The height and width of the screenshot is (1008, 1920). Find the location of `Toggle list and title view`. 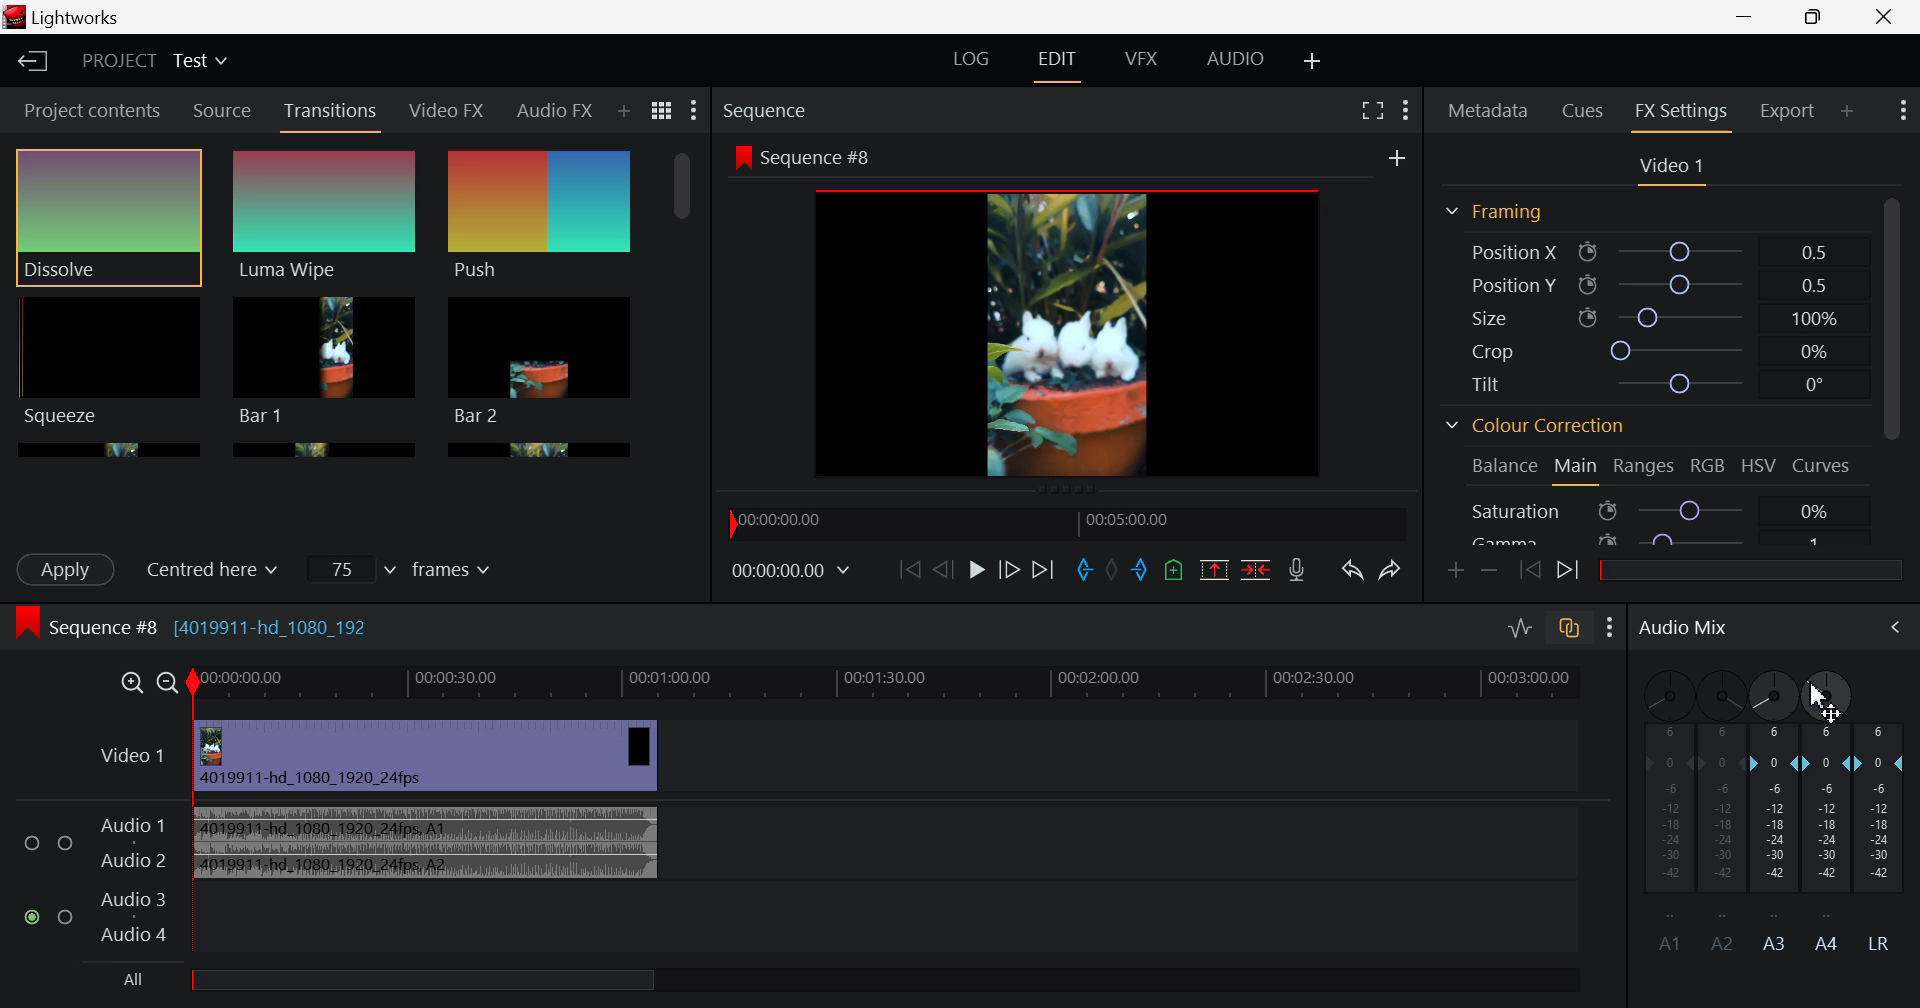

Toggle list and title view is located at coordinates (664, 112).